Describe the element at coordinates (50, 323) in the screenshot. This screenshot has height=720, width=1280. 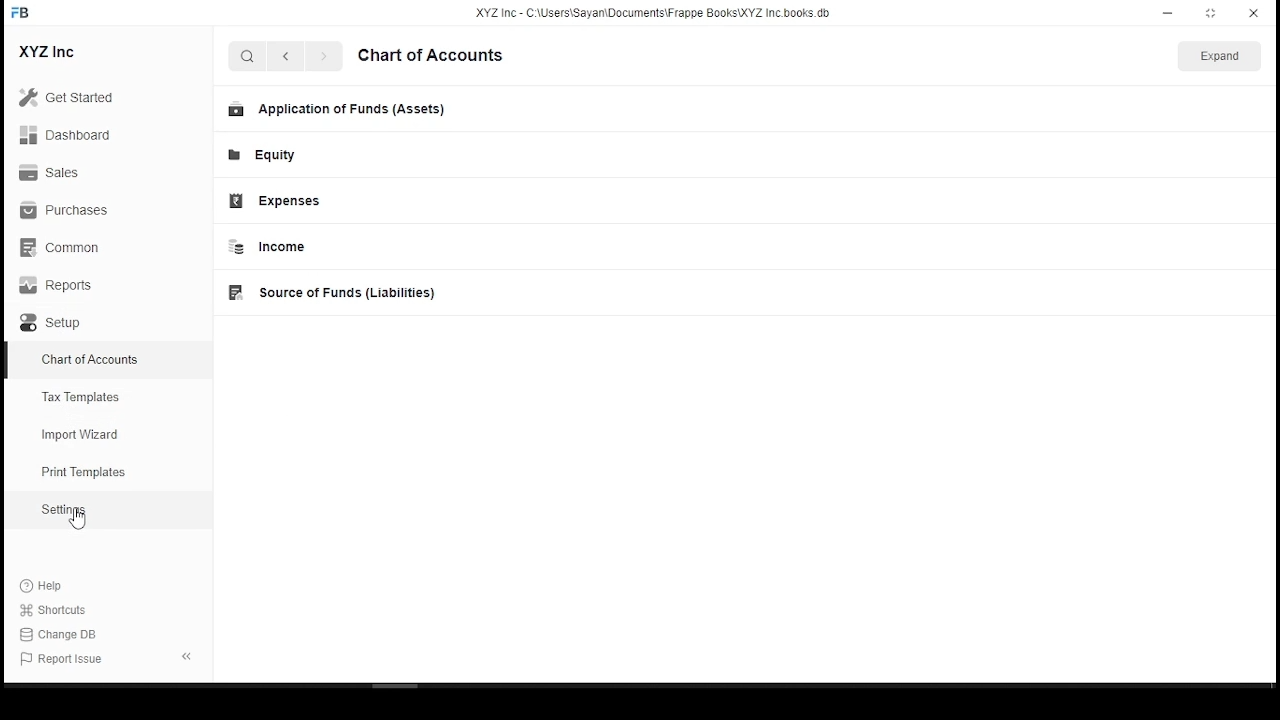
I see `Setup` at that location.